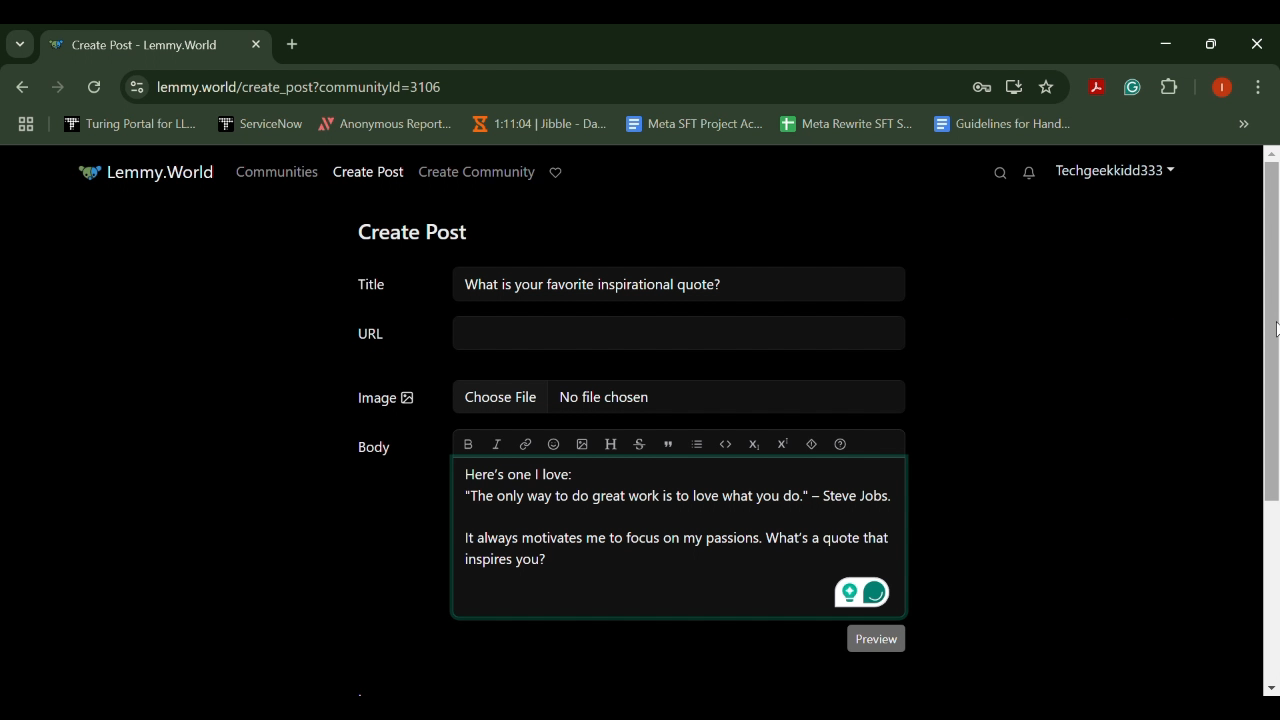 This screenshot has width=1280, height=720. I want to click on italic, so click(497, 444).